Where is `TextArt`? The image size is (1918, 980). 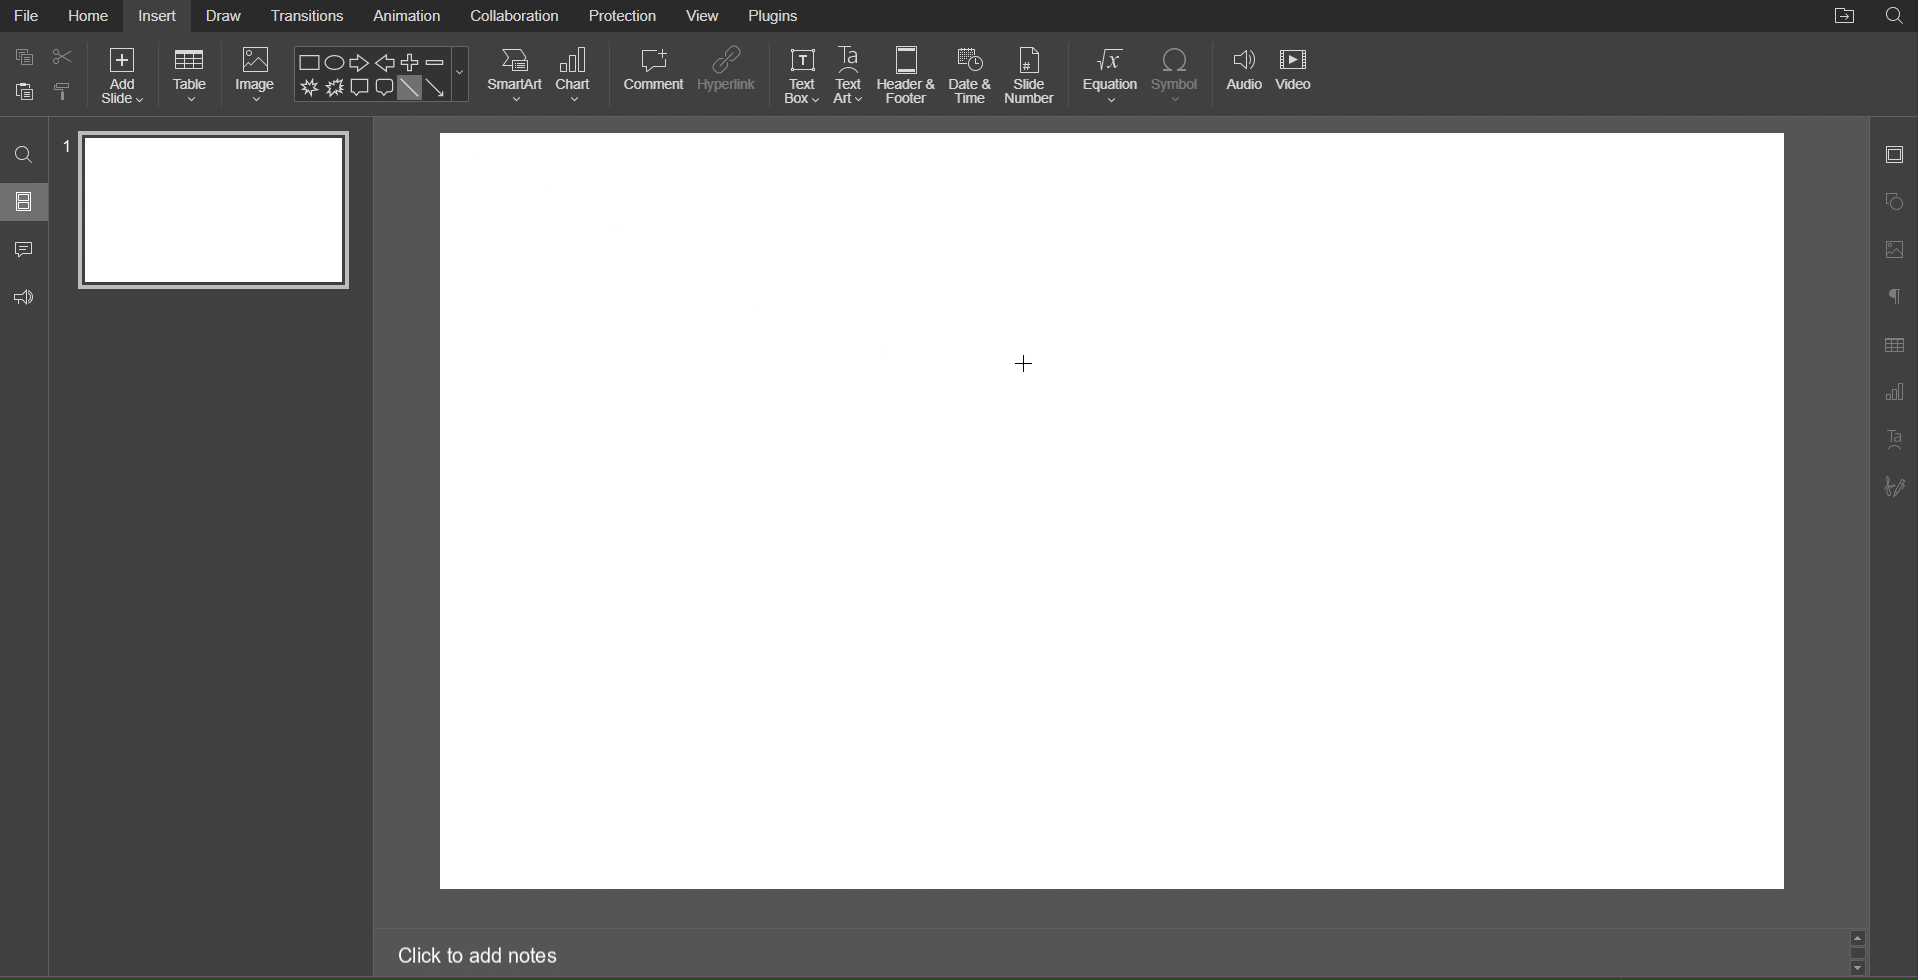 TextArt is located at coordinates (1895, 439).